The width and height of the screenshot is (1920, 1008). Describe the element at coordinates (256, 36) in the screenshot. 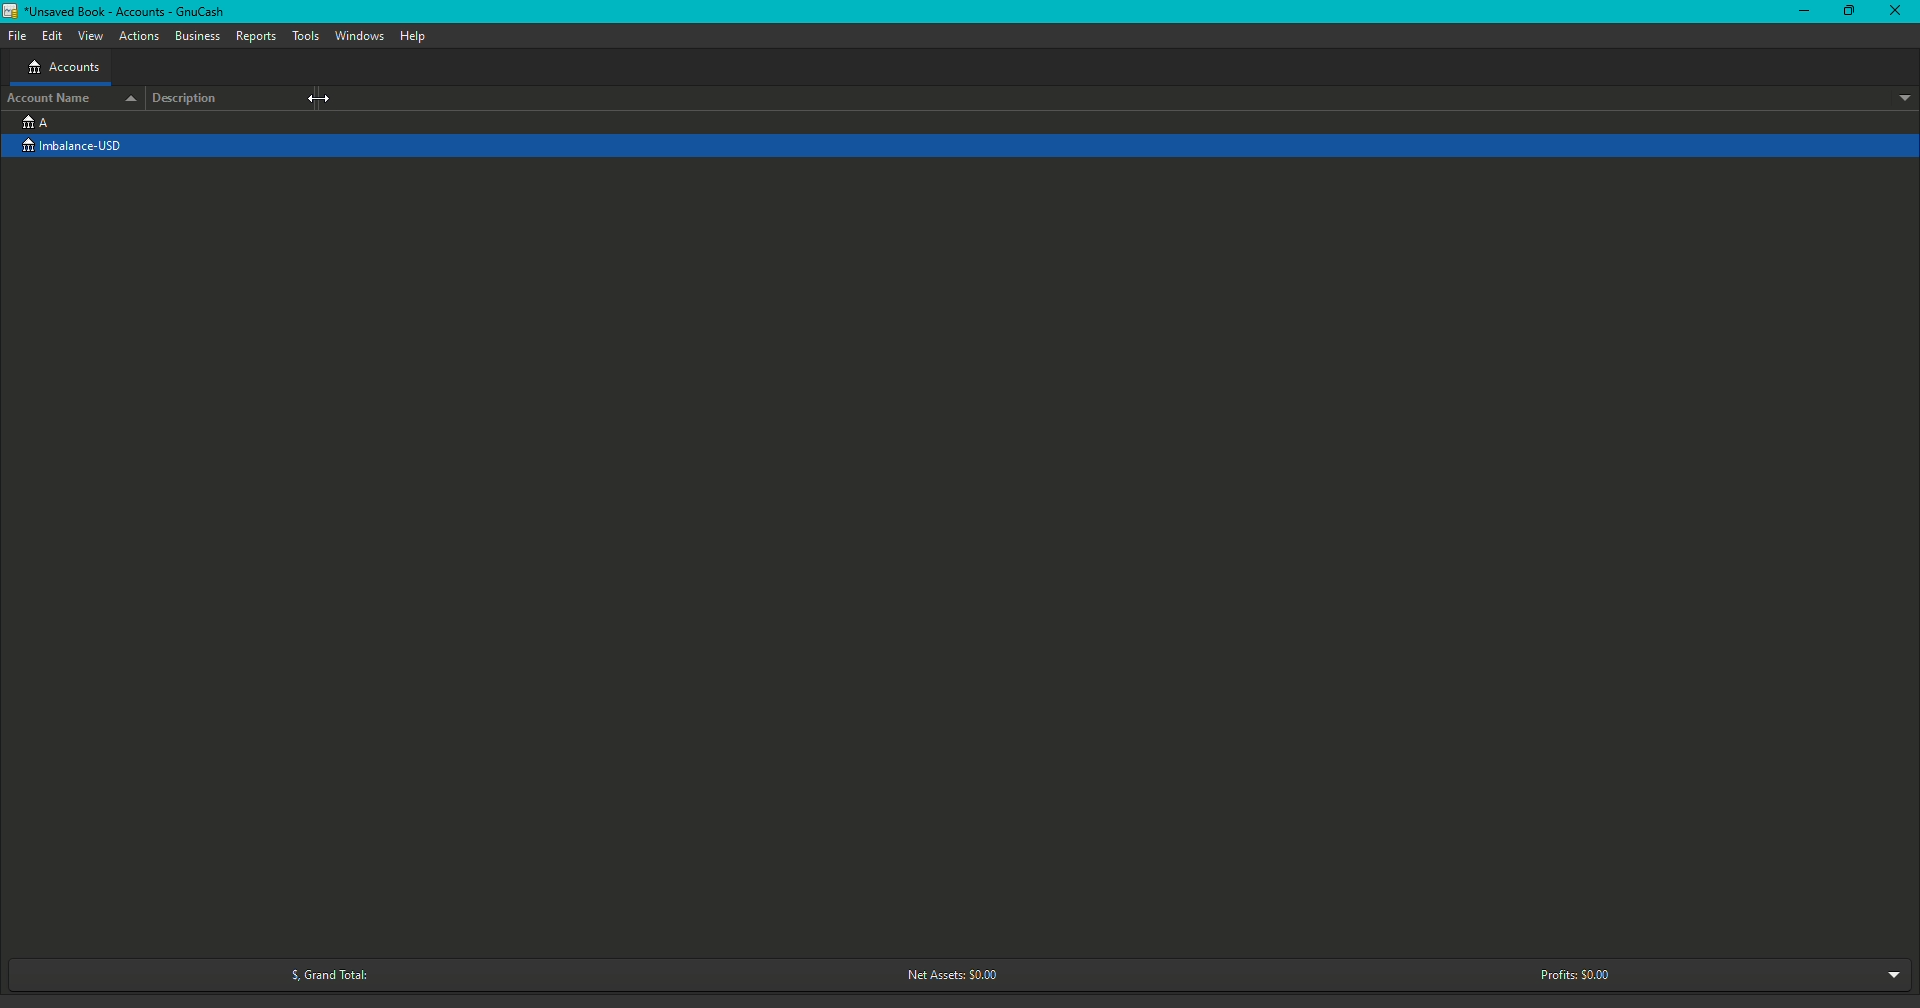

I see `Reports` at that location.